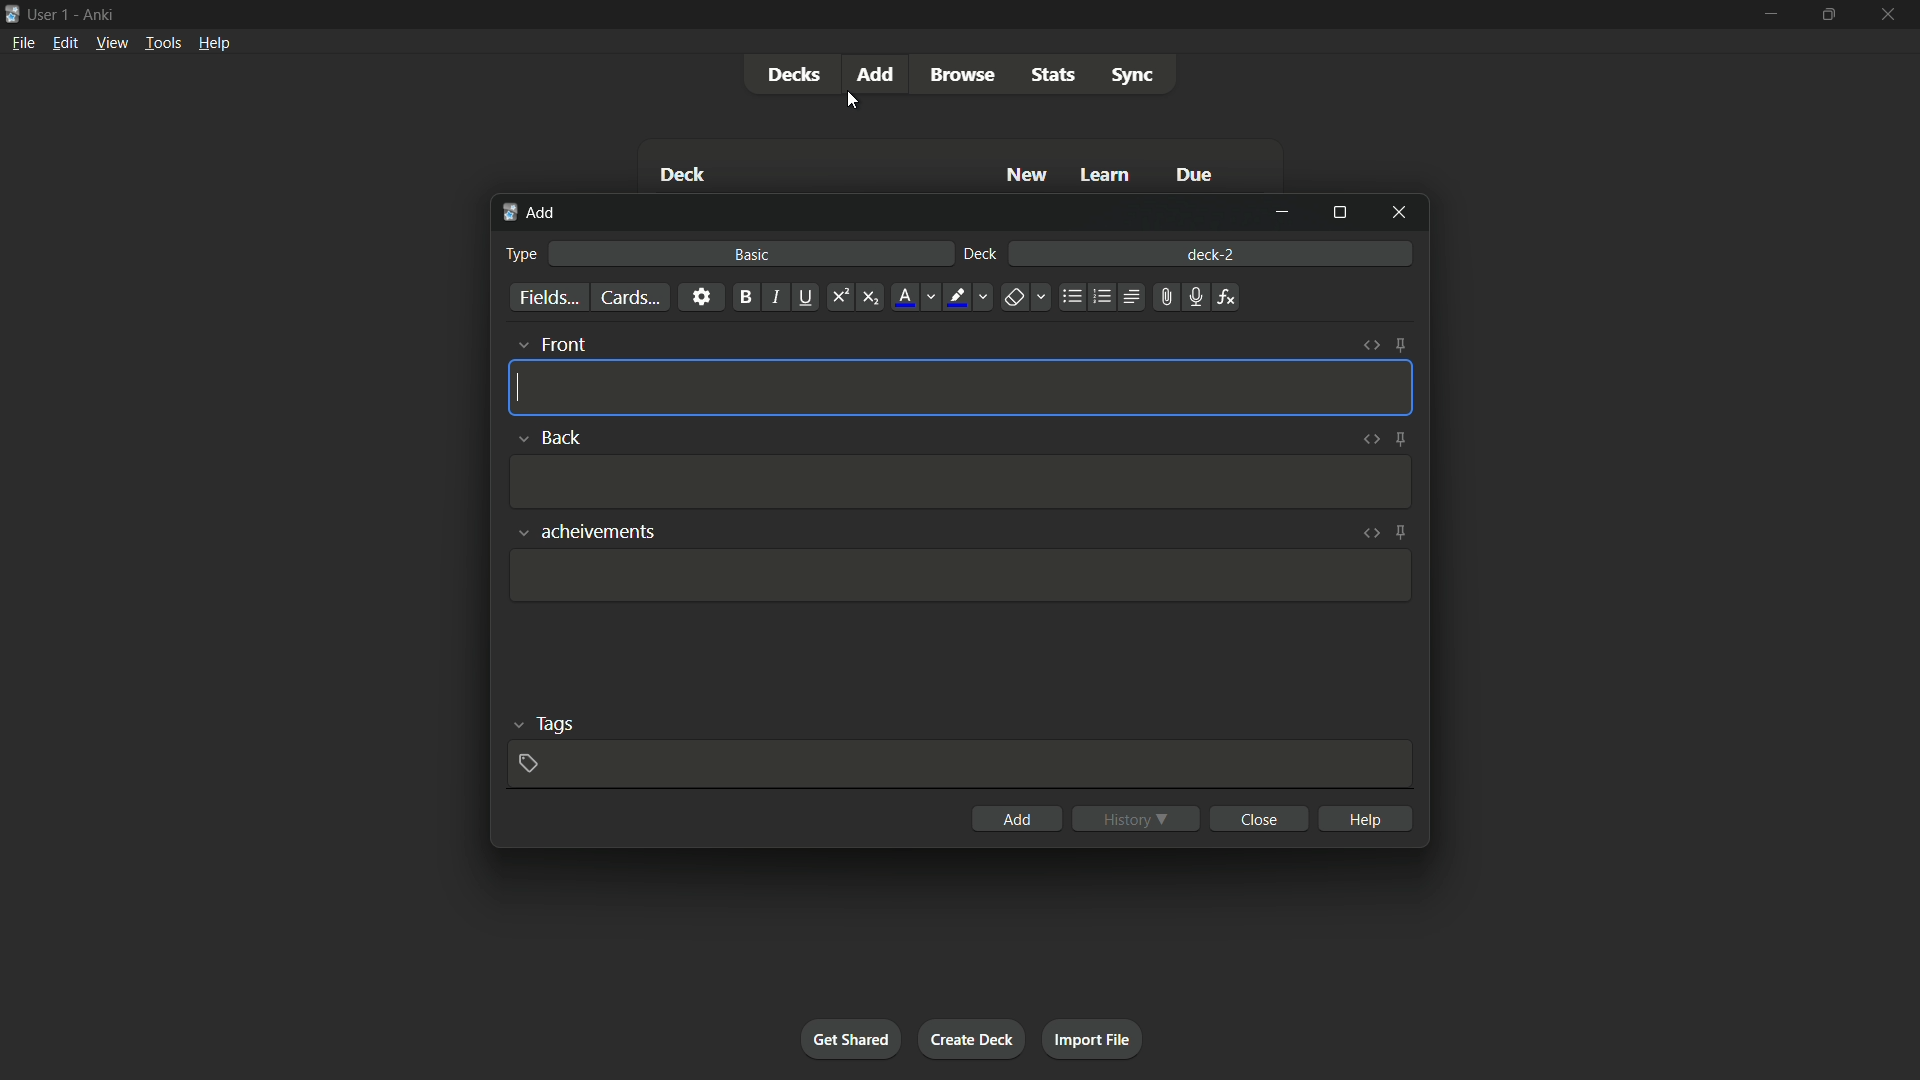 The height and width of the screenshot is (1080, 1920). Describe the element at coordinates (681, 174) in the screenshot. I see `Deck` at that location.